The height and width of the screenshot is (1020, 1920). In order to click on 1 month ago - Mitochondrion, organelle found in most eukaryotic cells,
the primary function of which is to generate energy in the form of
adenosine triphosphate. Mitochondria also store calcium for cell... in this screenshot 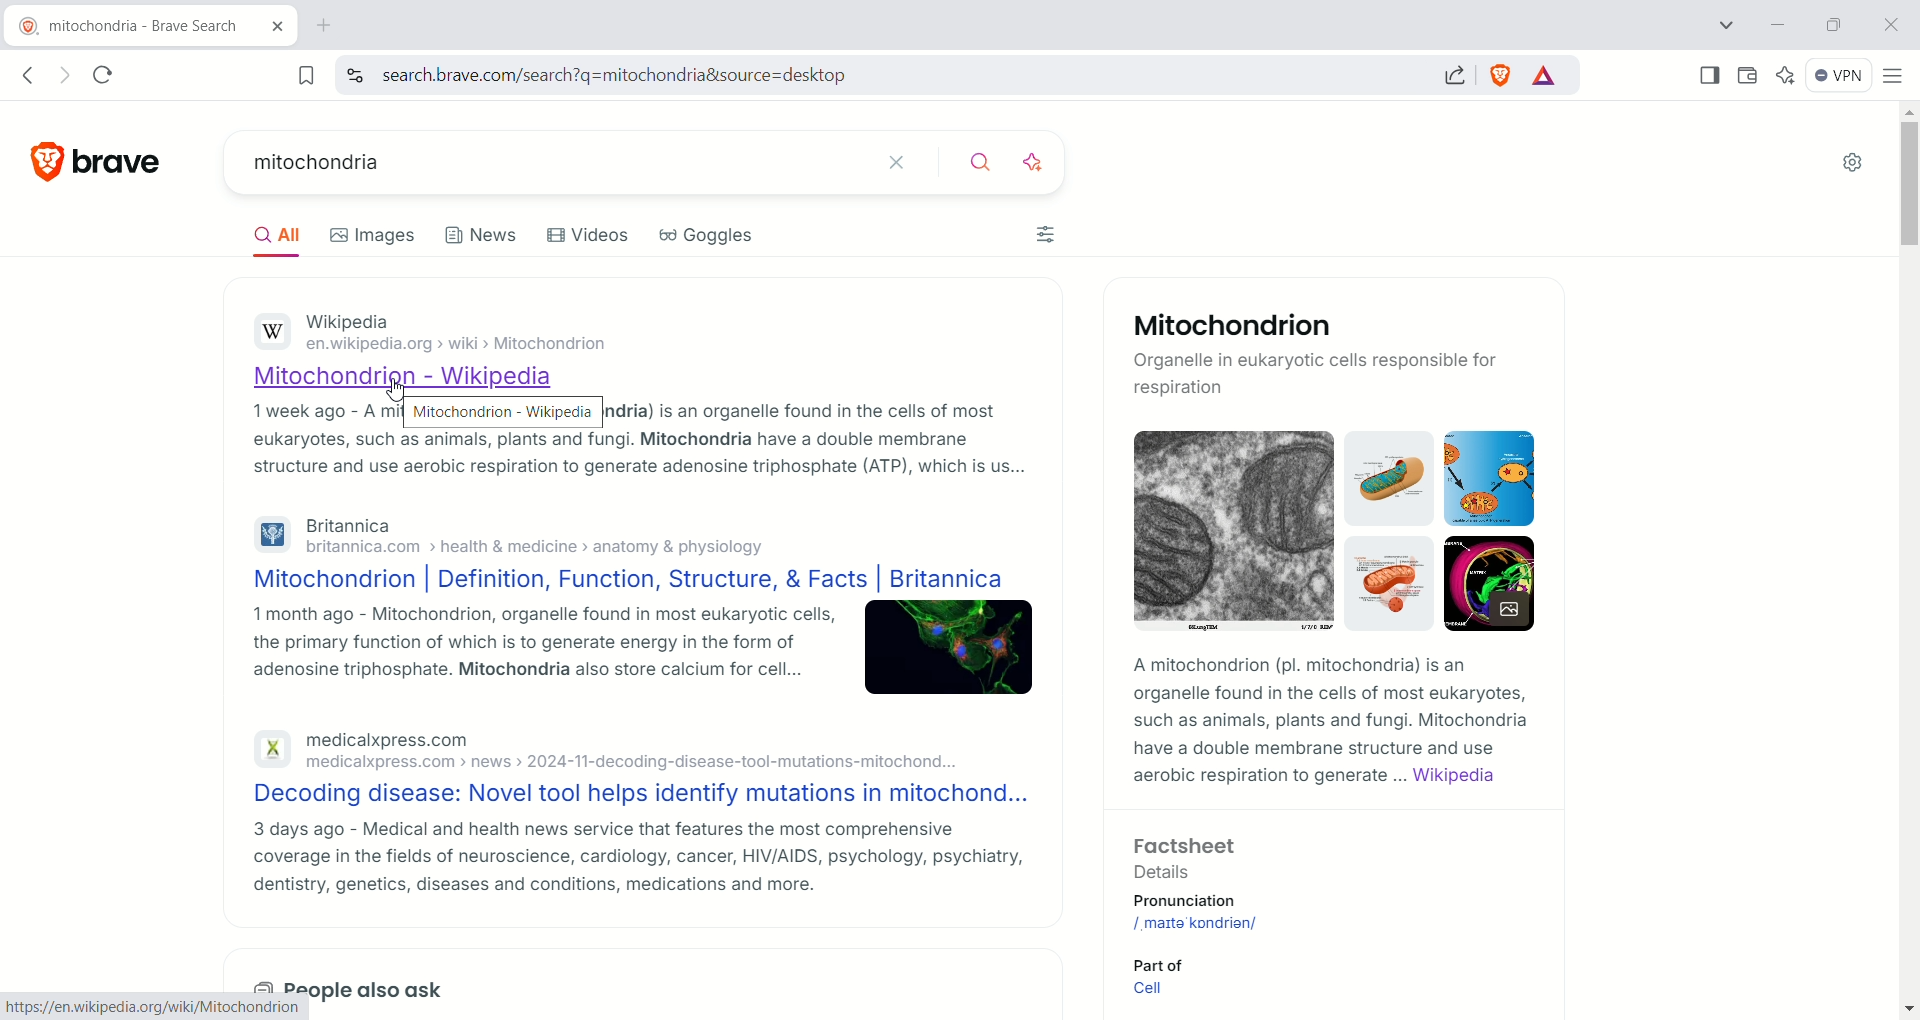, I will do `click(536, 652)`.